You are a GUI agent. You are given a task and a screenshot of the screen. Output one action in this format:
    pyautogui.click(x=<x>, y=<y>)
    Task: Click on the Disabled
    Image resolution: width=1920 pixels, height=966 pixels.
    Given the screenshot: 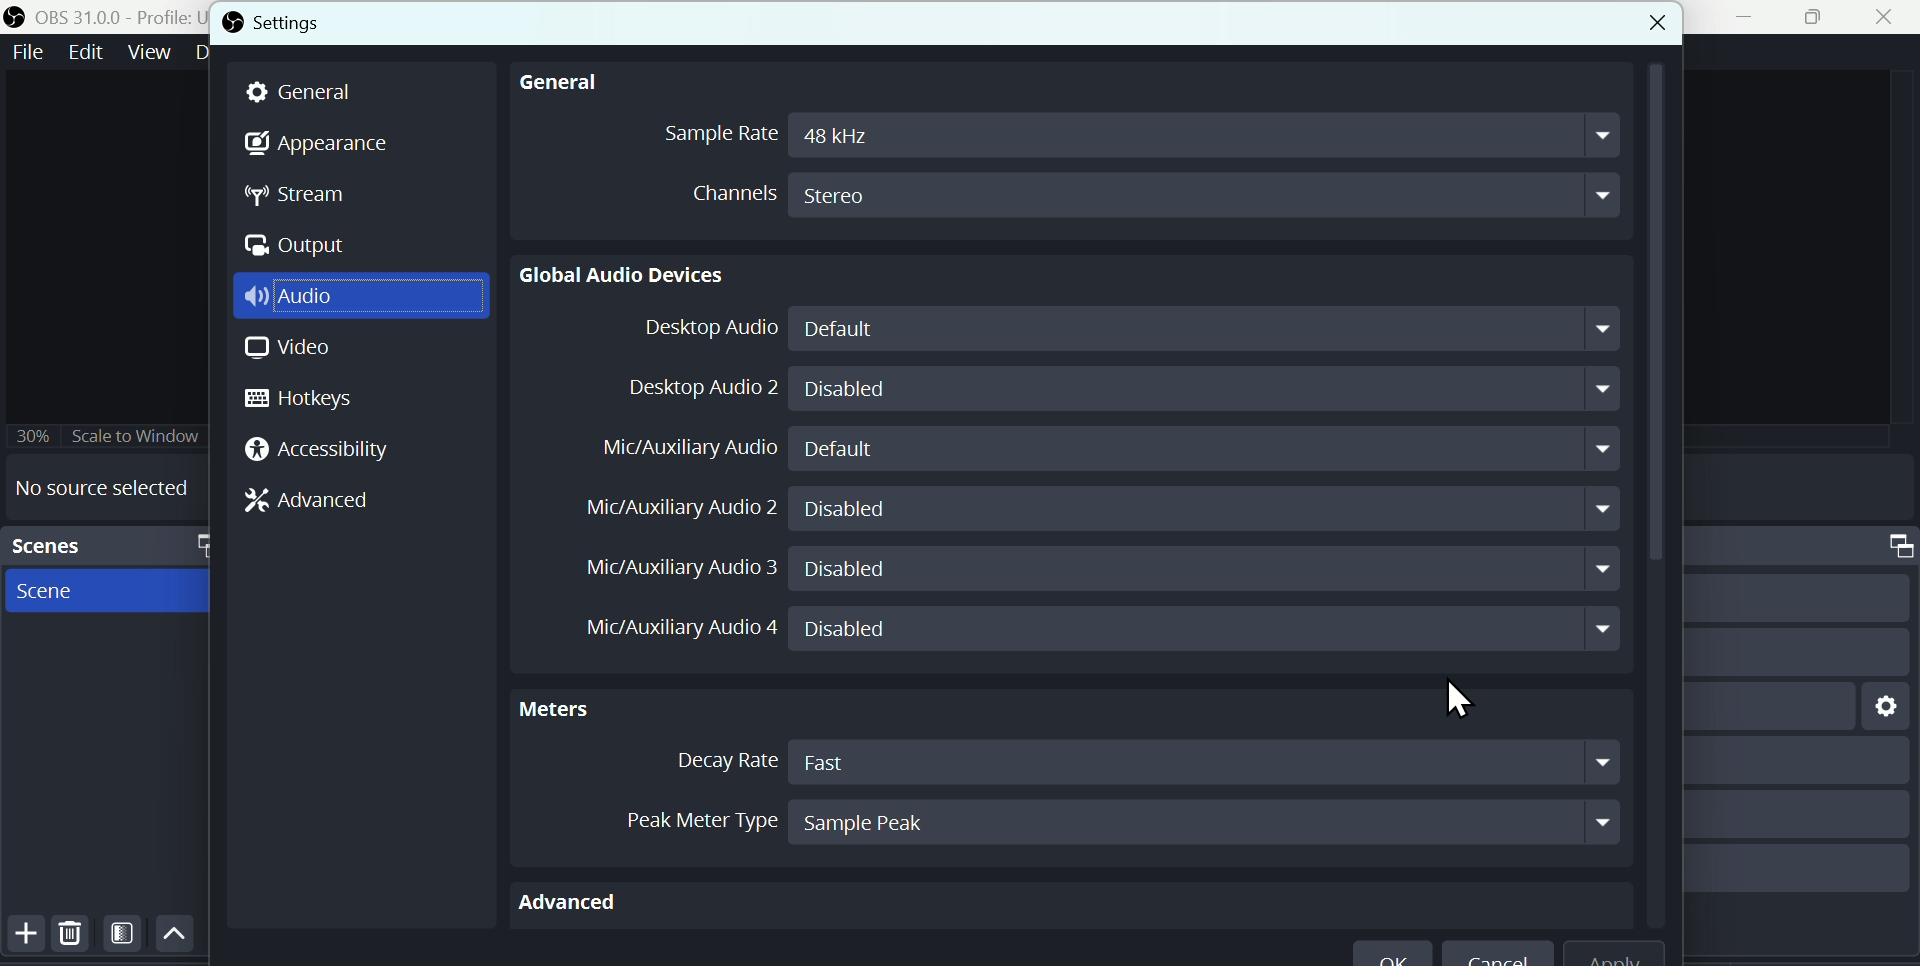 What is the action you would take?
    pyautogui.click(x=1208, y=388)
    